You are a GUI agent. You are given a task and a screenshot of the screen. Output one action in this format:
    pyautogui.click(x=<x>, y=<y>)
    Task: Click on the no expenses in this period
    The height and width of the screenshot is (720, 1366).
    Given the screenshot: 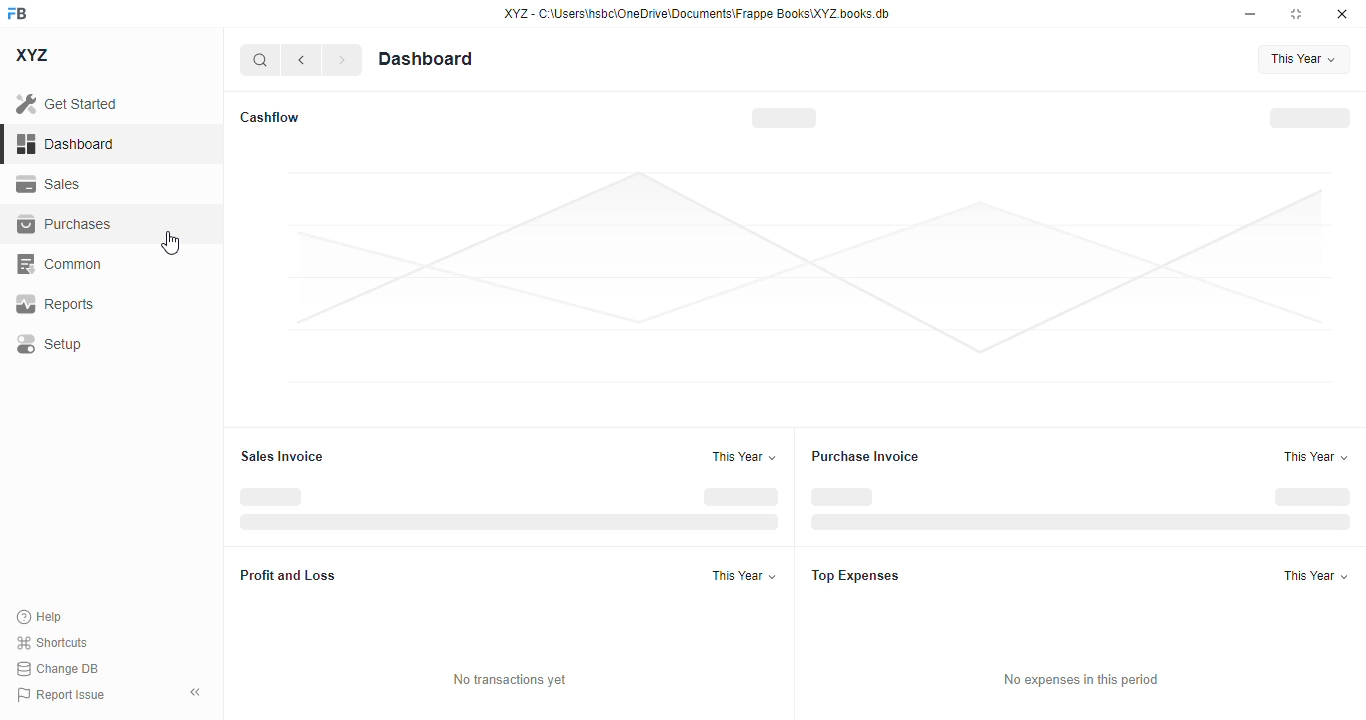 What is the action you would take?
    pyautogui.click(x=1079, y=680)
    